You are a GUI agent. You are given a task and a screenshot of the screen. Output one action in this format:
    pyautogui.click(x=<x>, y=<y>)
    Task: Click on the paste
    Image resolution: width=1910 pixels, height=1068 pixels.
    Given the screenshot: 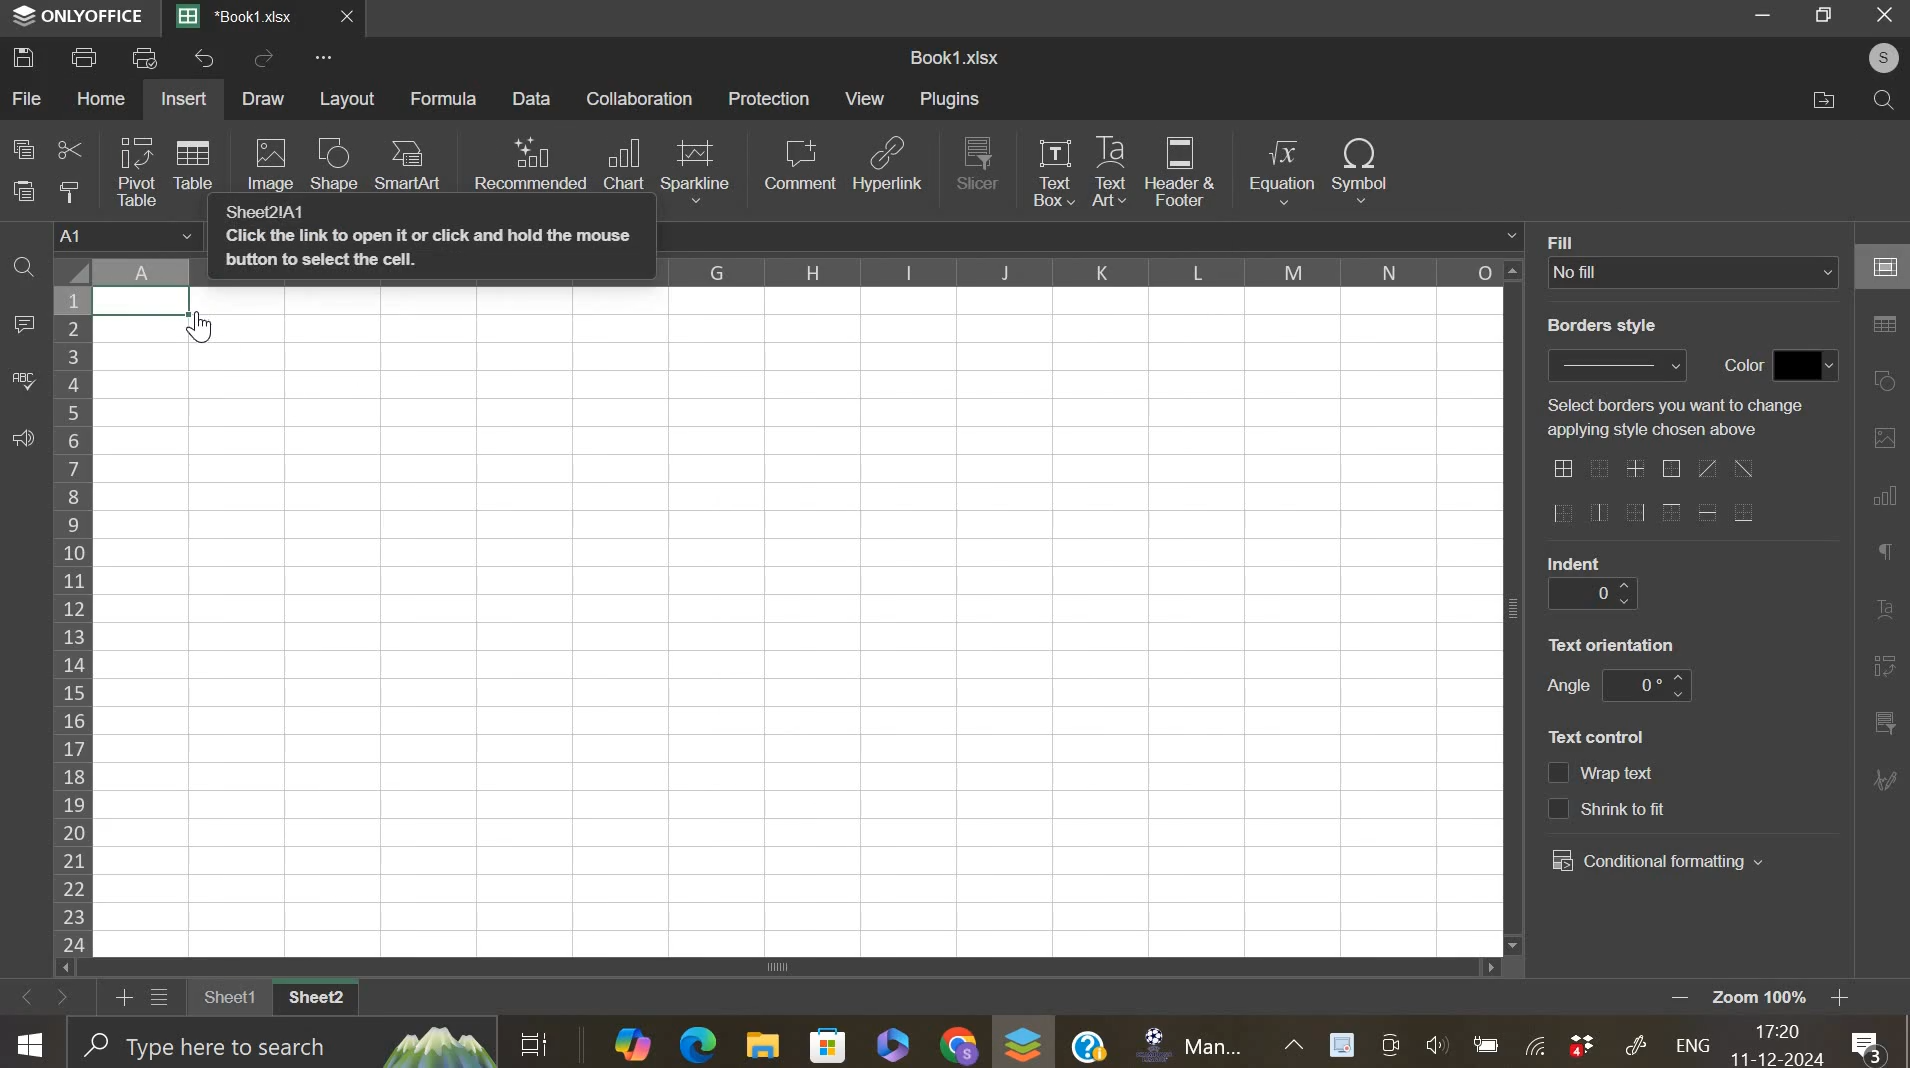 What is the action you would take?
    pyautogui.click(x=26, y=191)
    